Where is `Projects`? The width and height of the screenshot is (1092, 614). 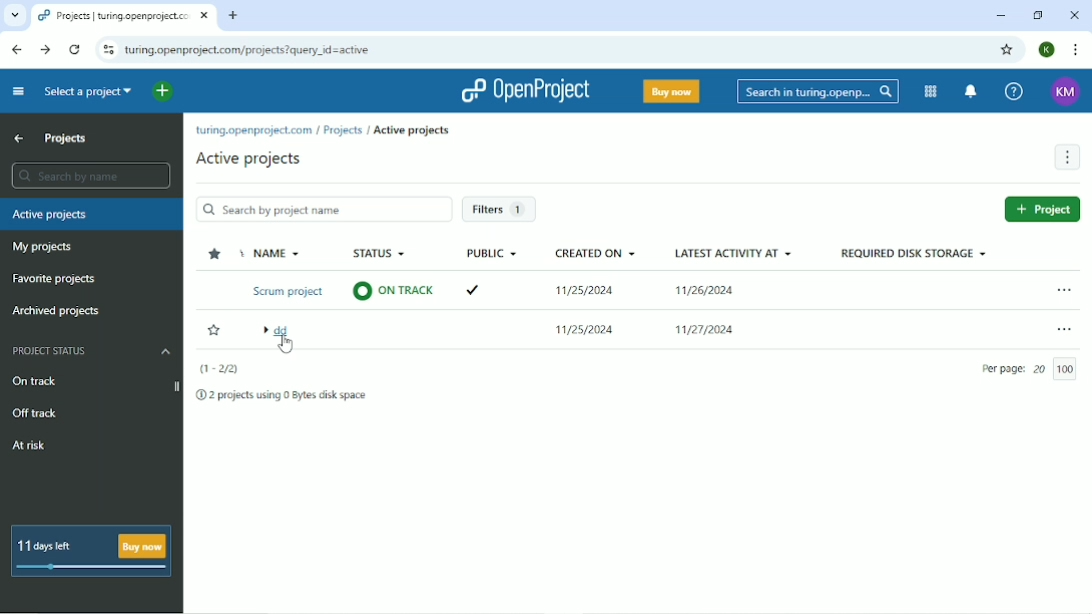
Projects is located at coordinates (66, 139).